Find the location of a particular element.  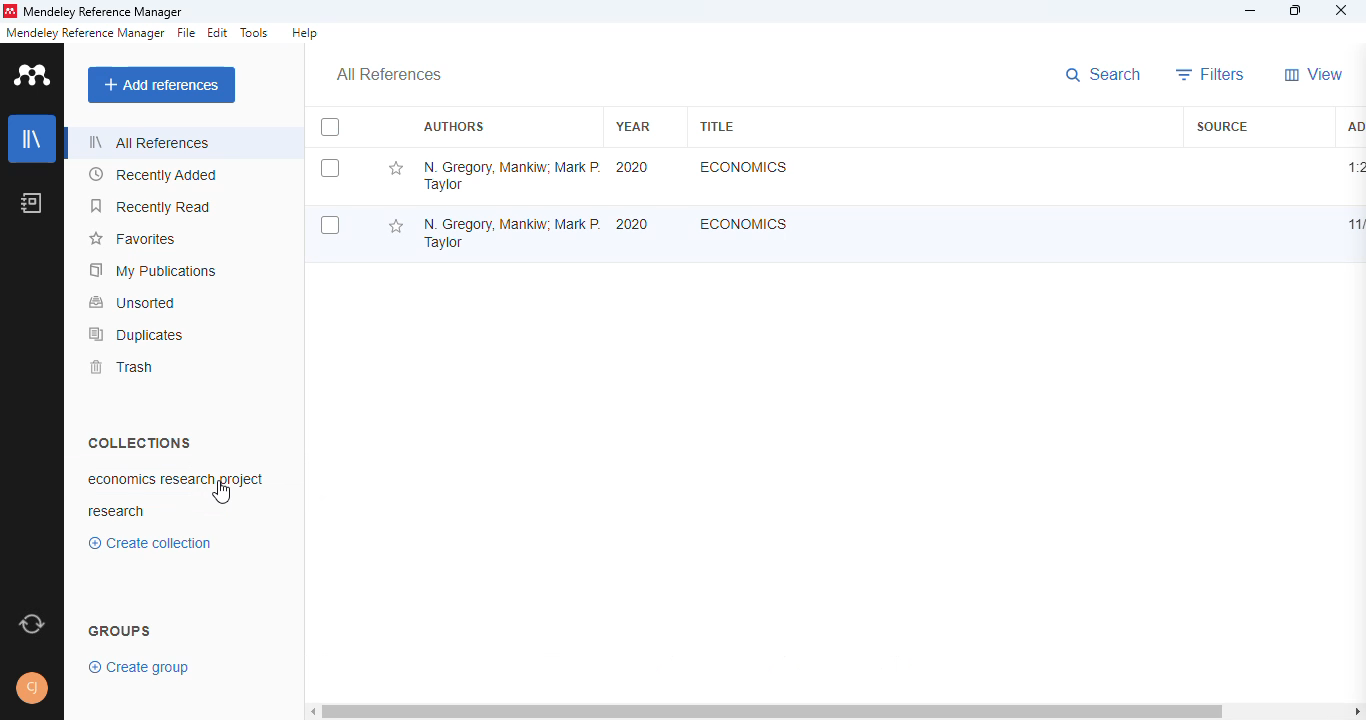

added is located at coordinates (1353, 125).